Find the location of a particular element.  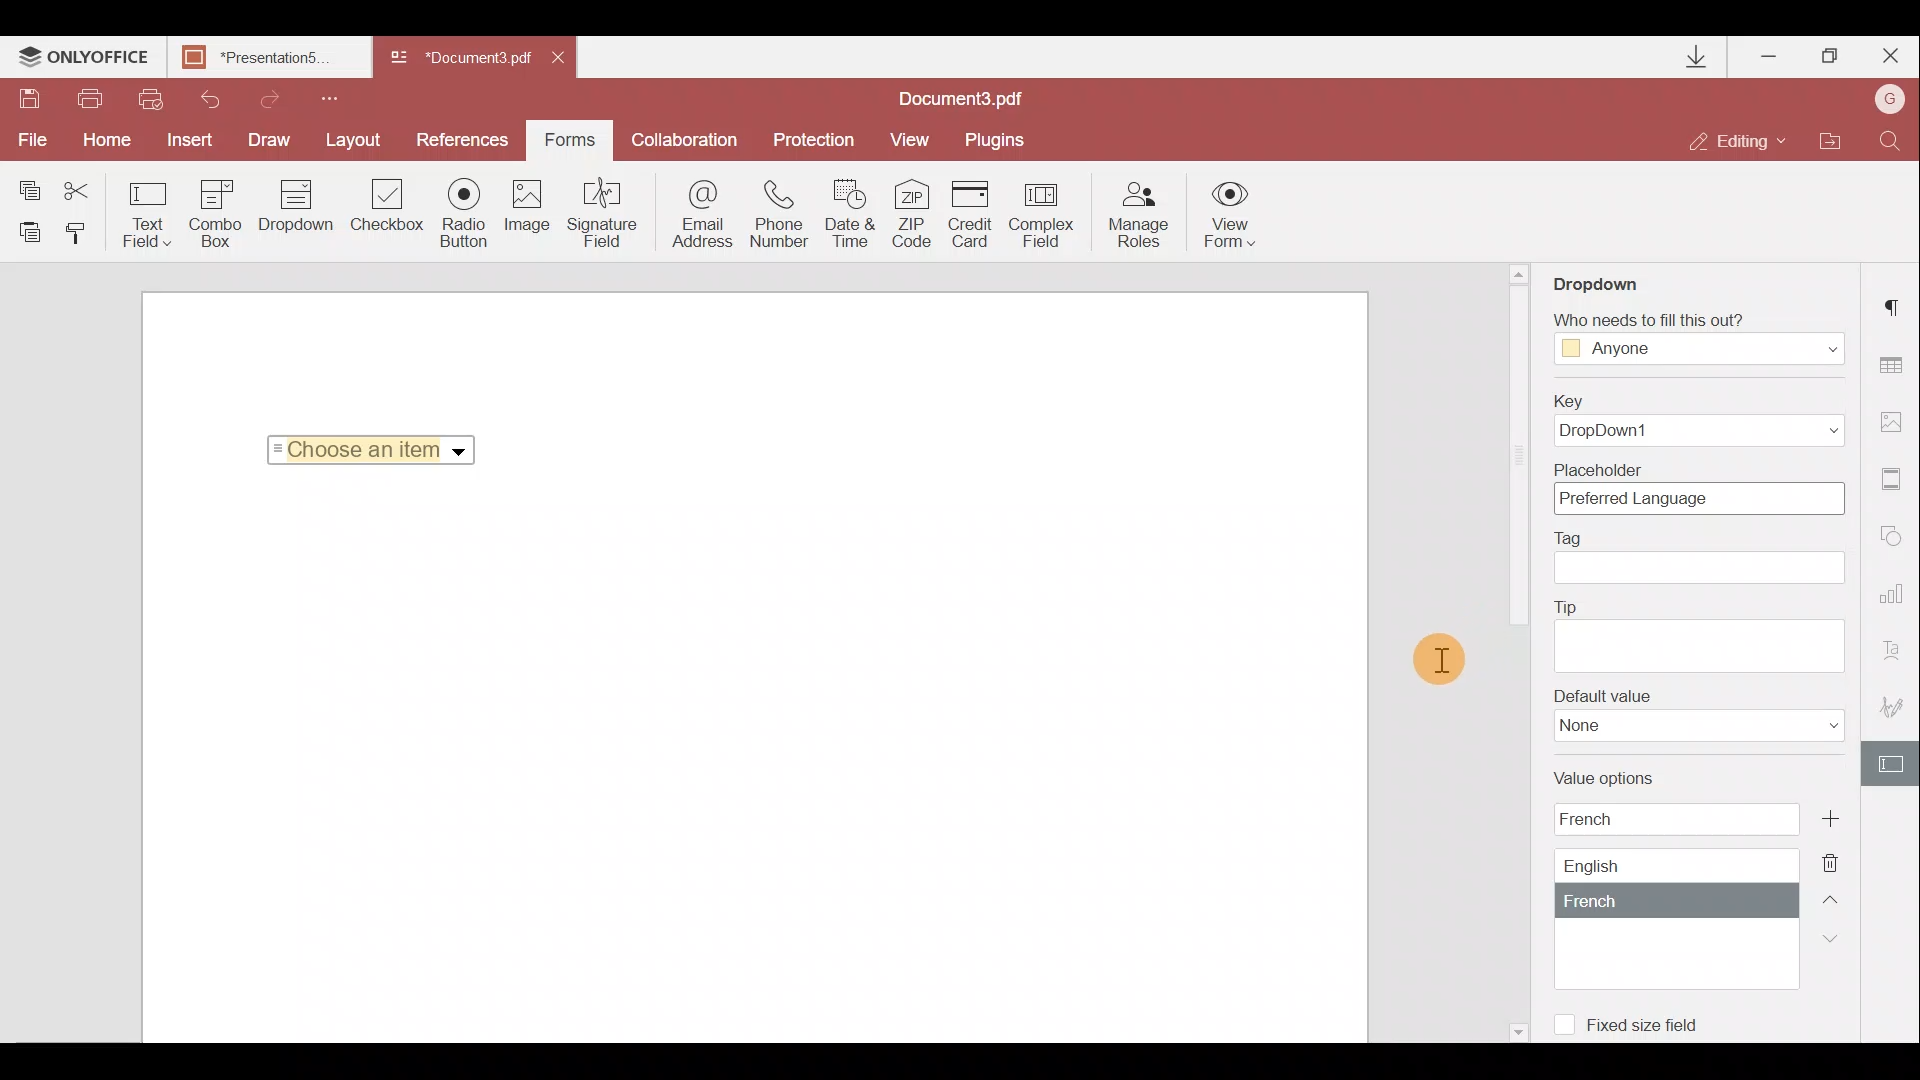

Close is located at coordinates (565, 54).